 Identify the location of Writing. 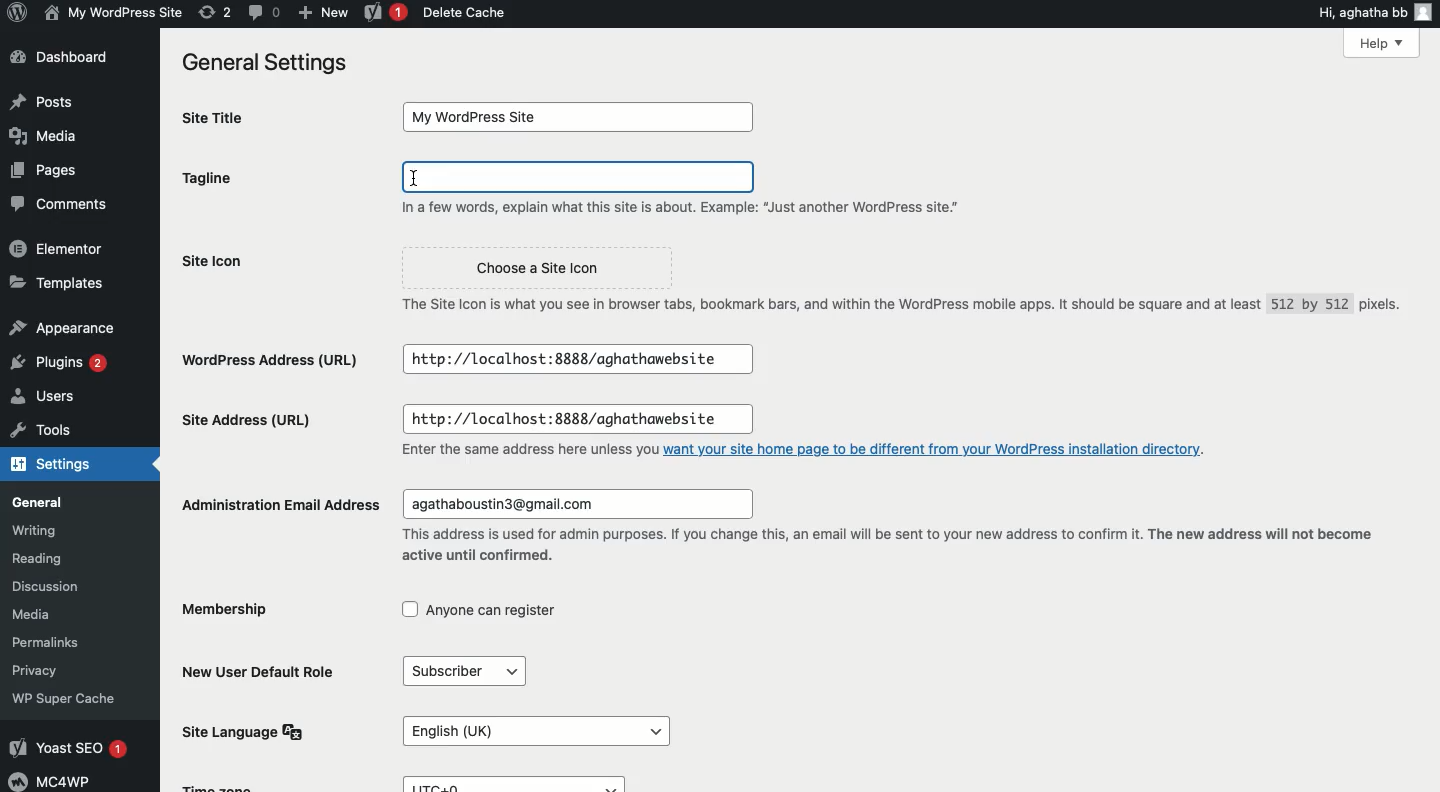
(45, 529).